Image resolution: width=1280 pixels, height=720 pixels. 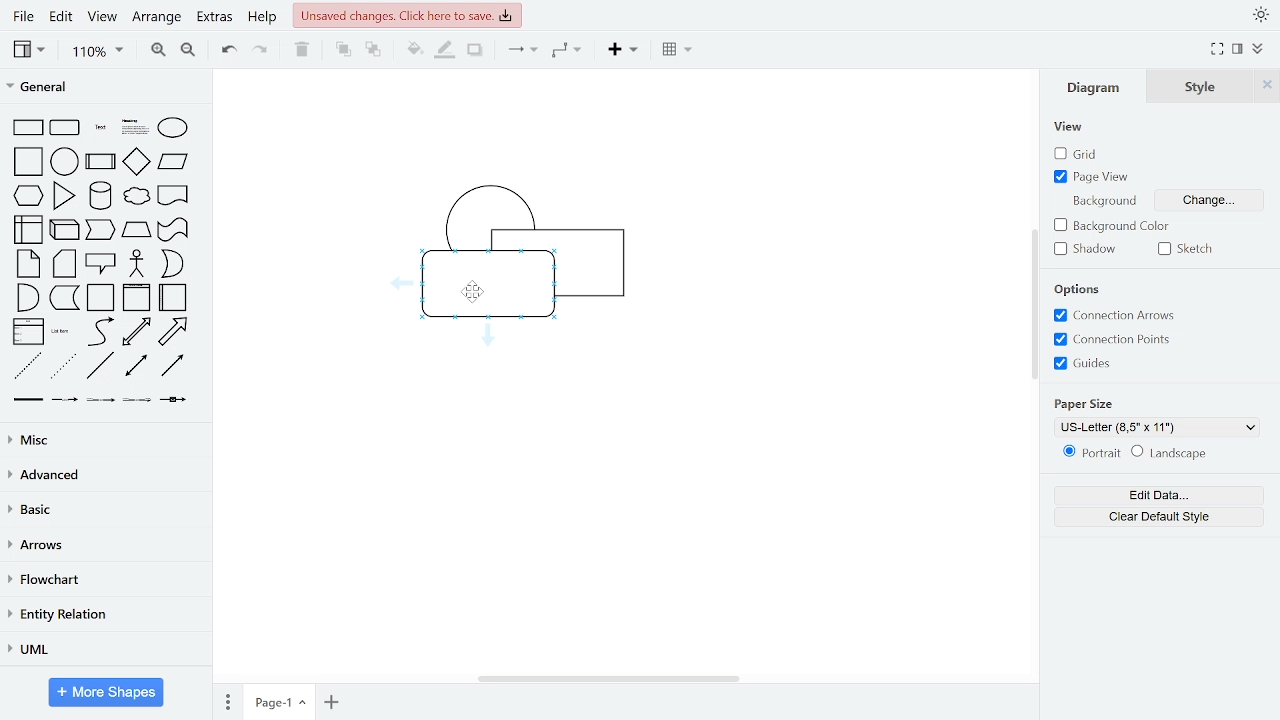 What do you see at coordinates (106, 579) in the screenshot?
I see `flowchart` at bounding box center [106, 579].